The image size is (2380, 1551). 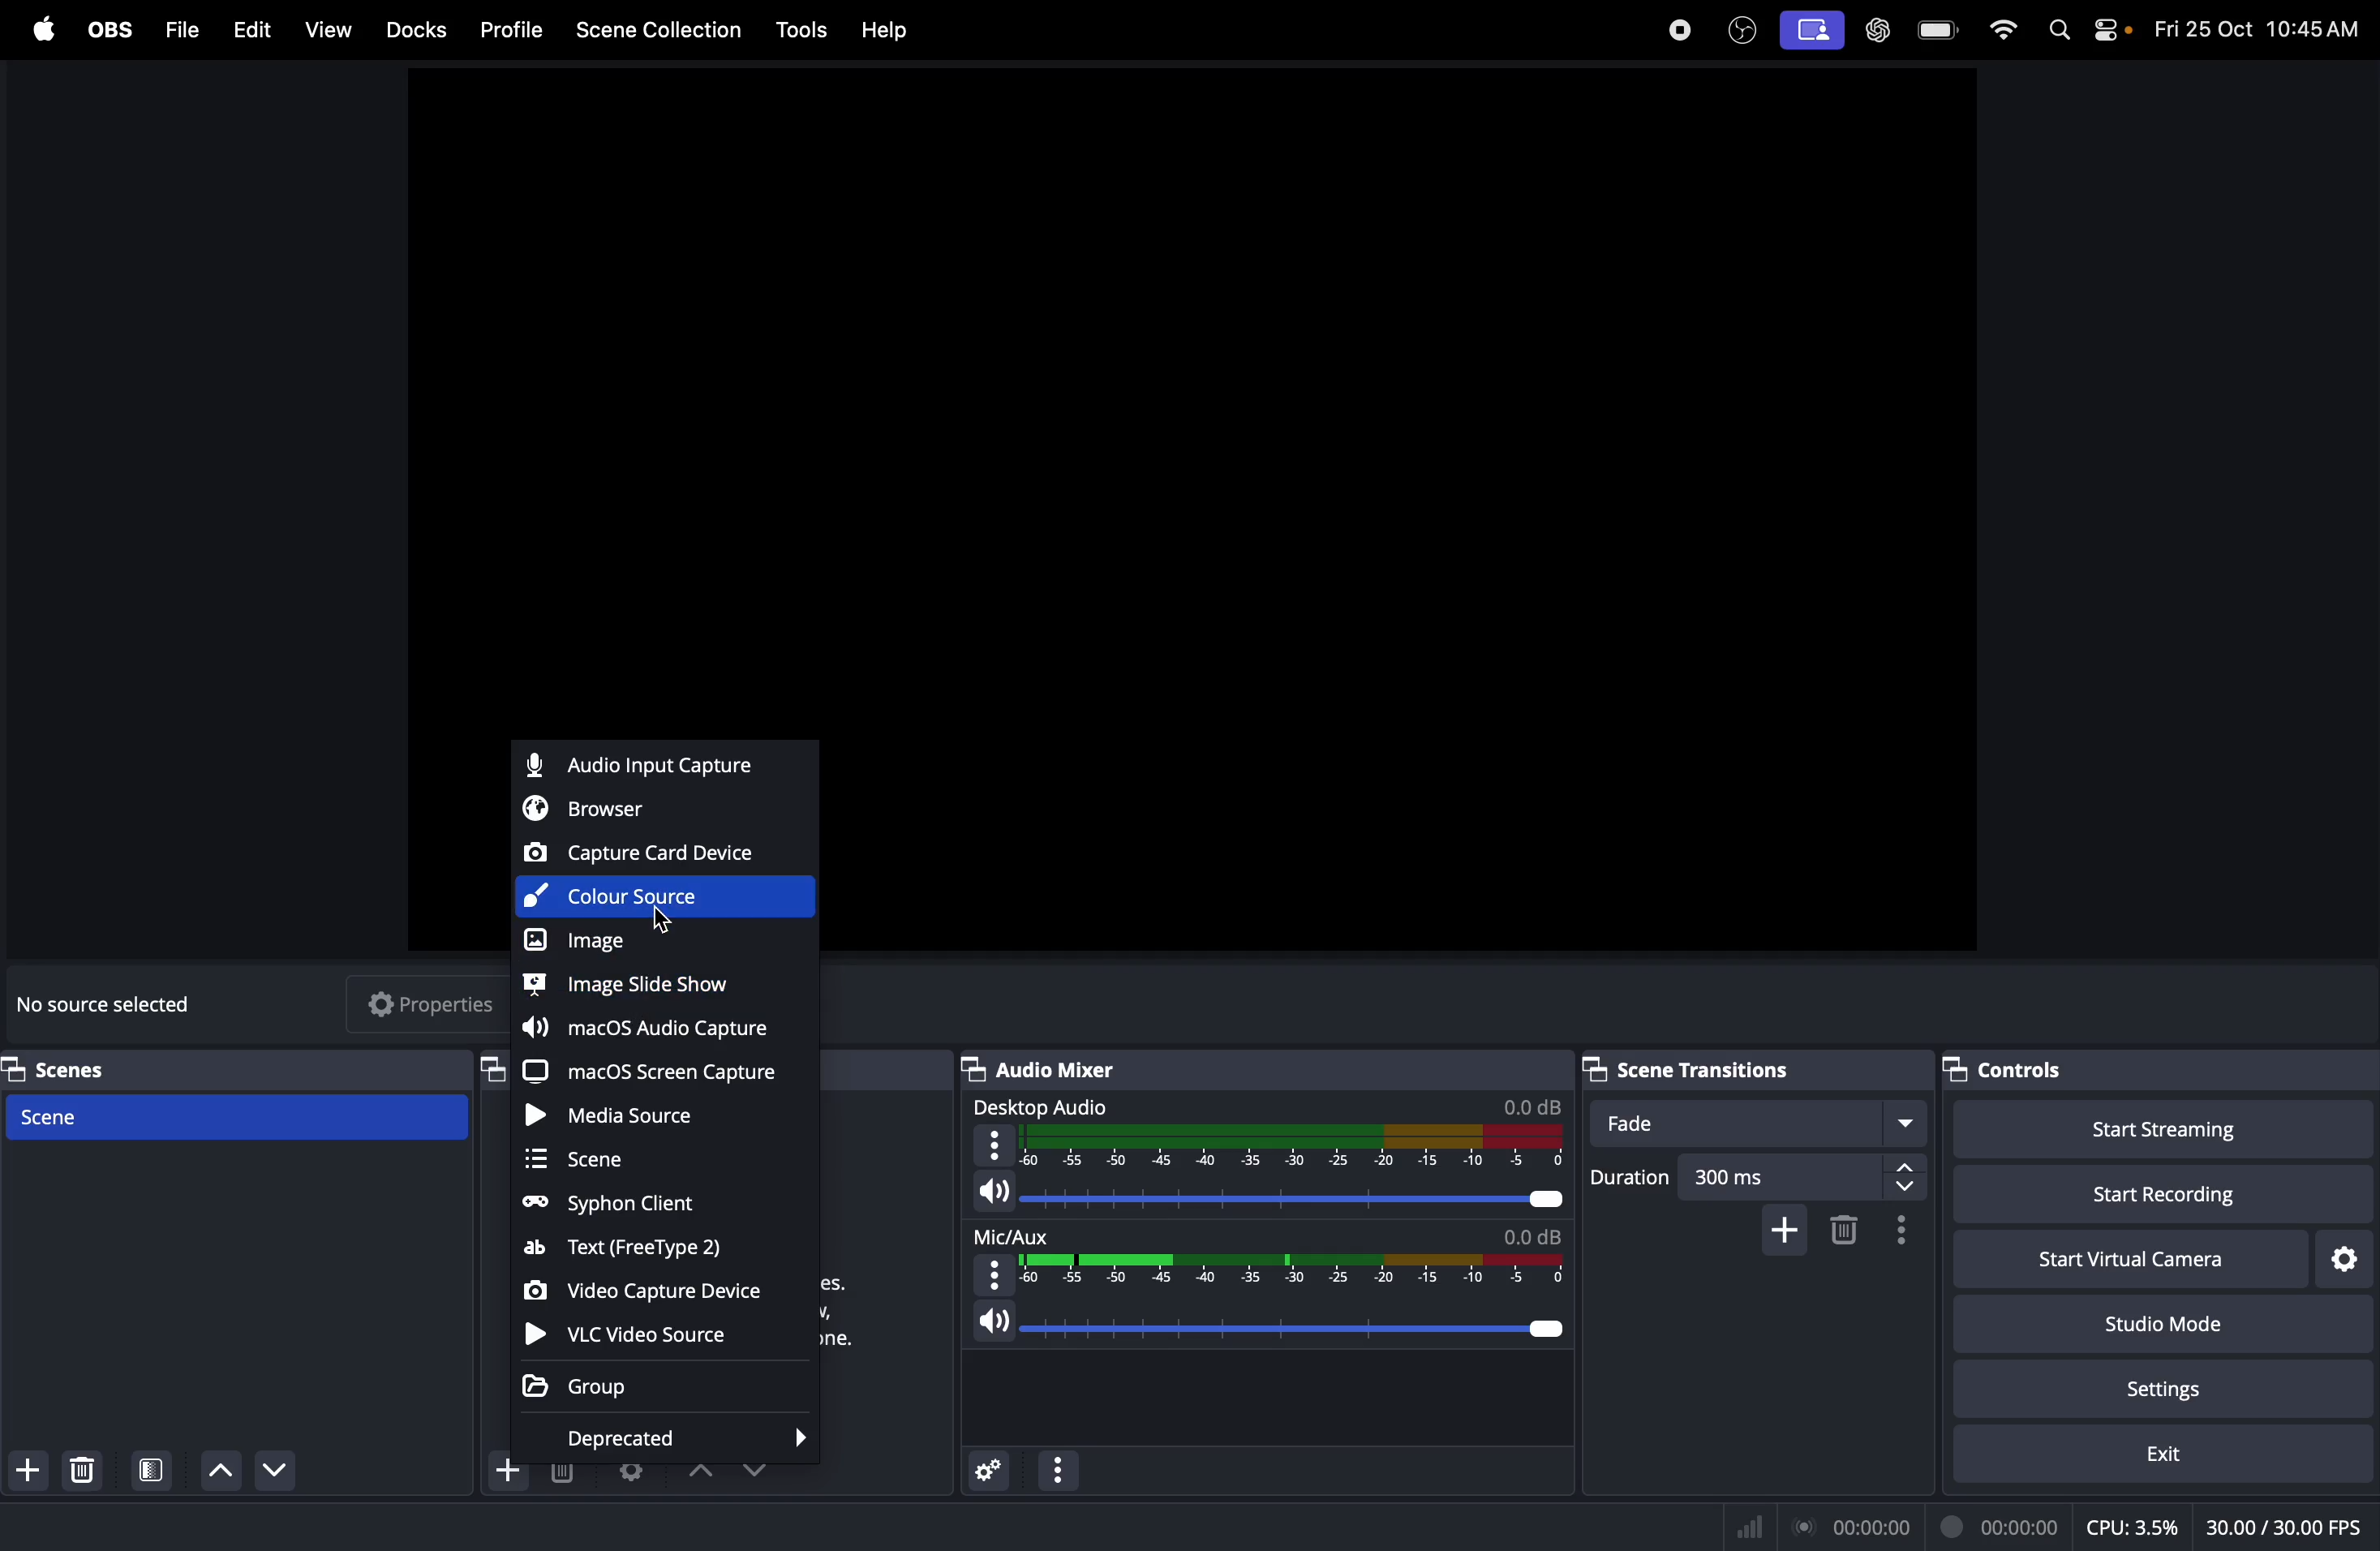 I want to click on Edit, so click(x=252, y=27).